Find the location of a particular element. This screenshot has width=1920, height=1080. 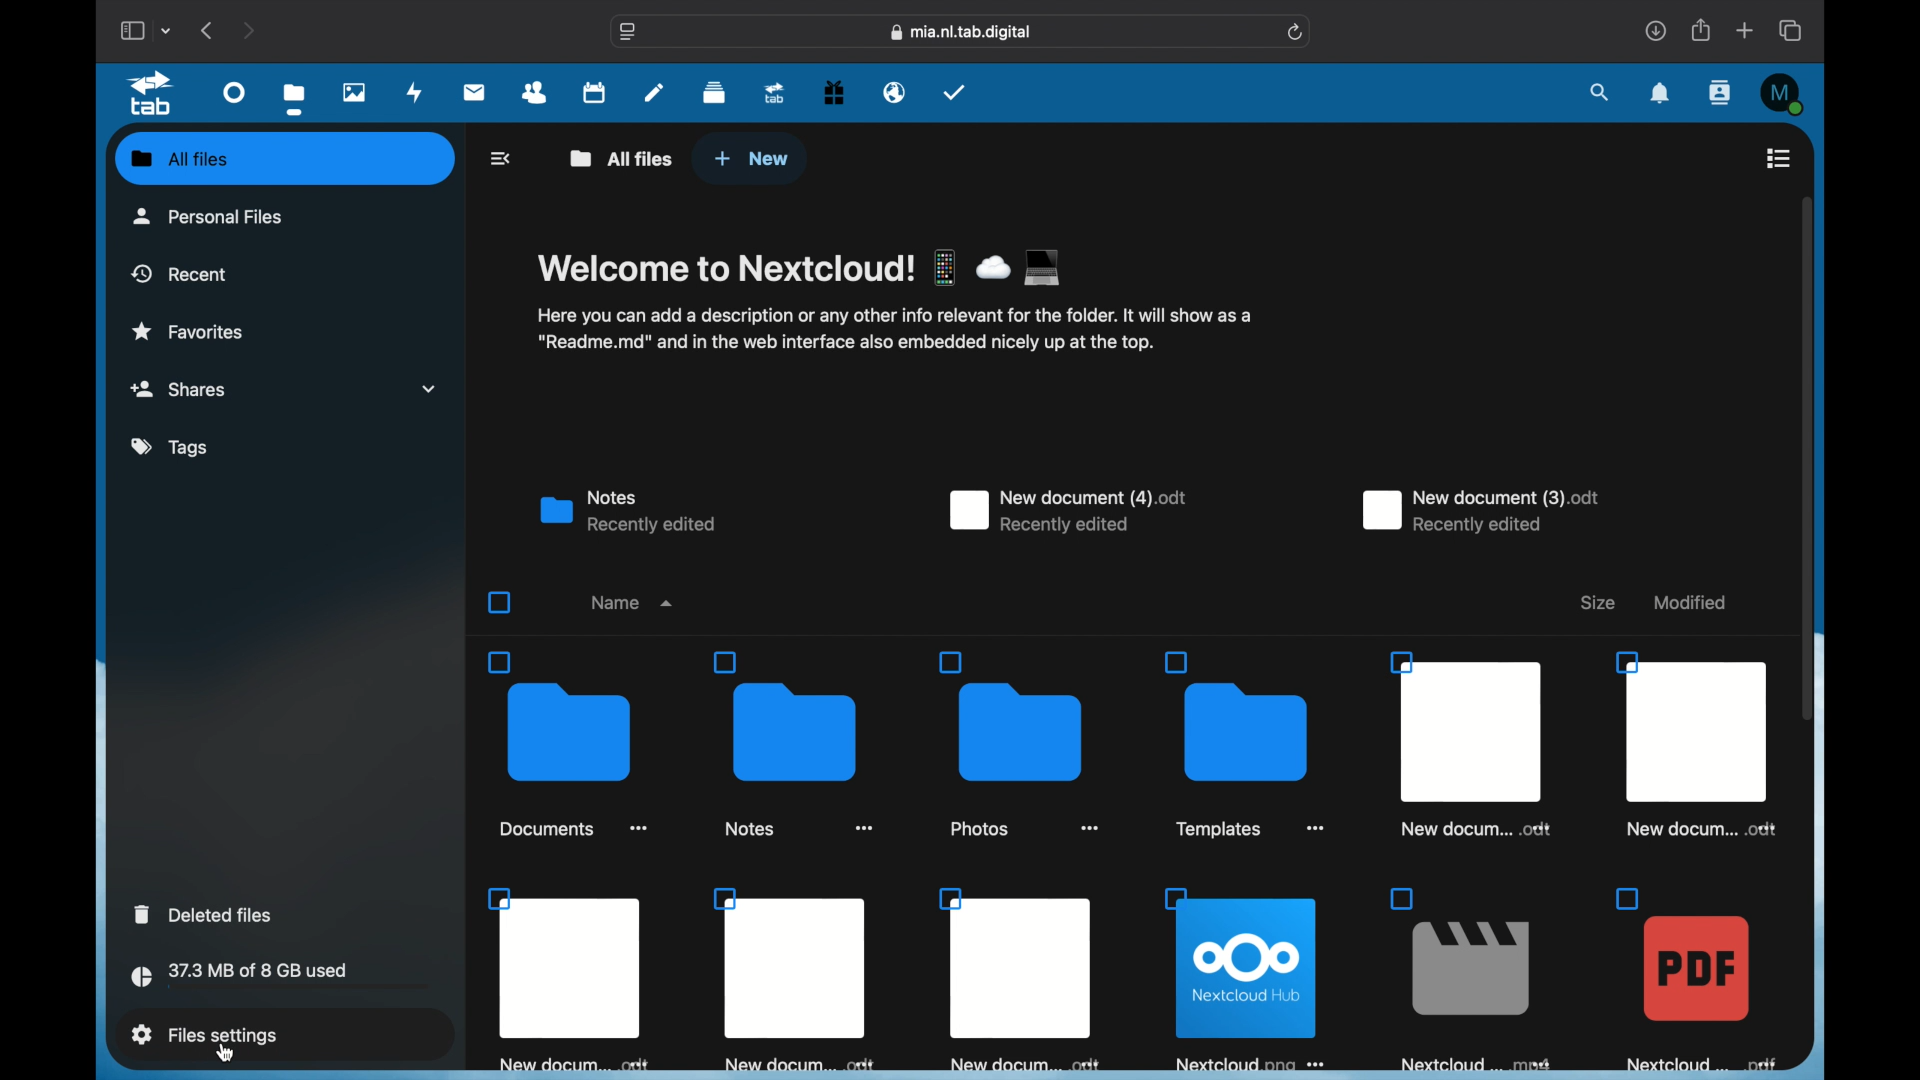

tab group picker is located at coordinates (168, 31).